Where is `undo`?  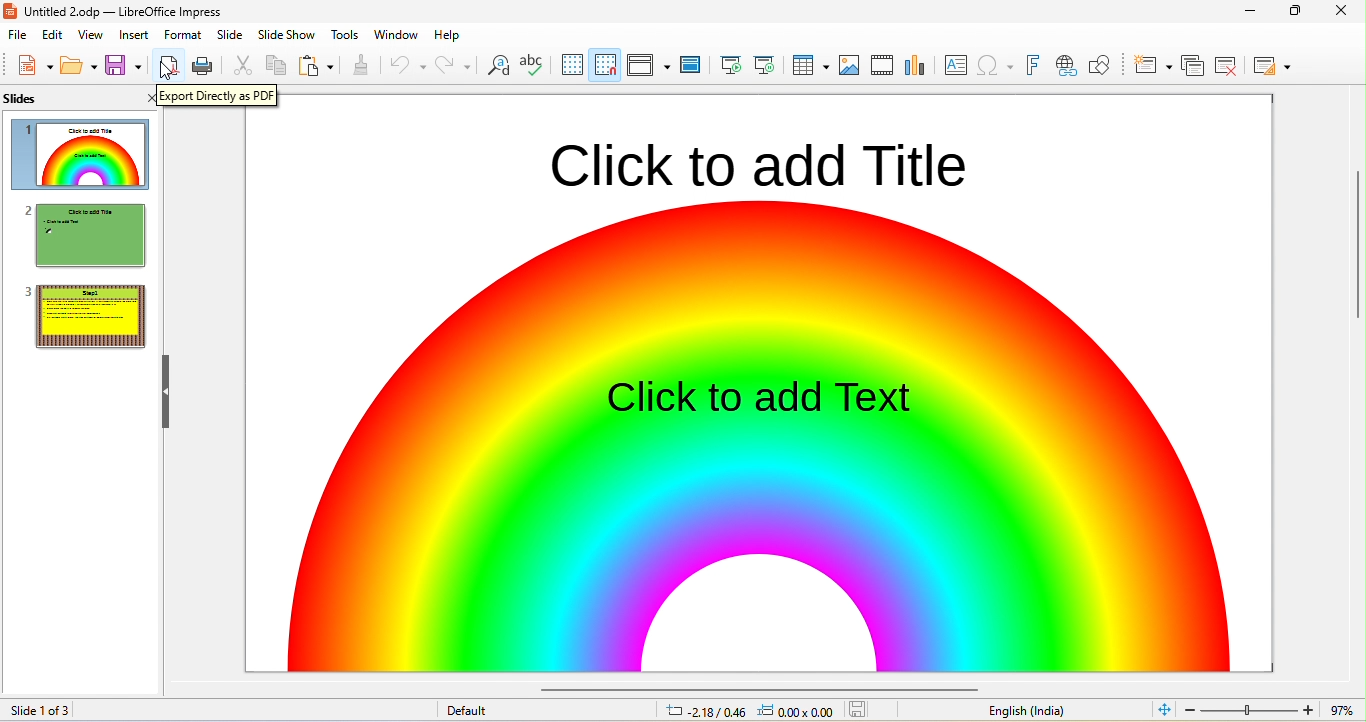 undo is located at coordinates (406, 64).